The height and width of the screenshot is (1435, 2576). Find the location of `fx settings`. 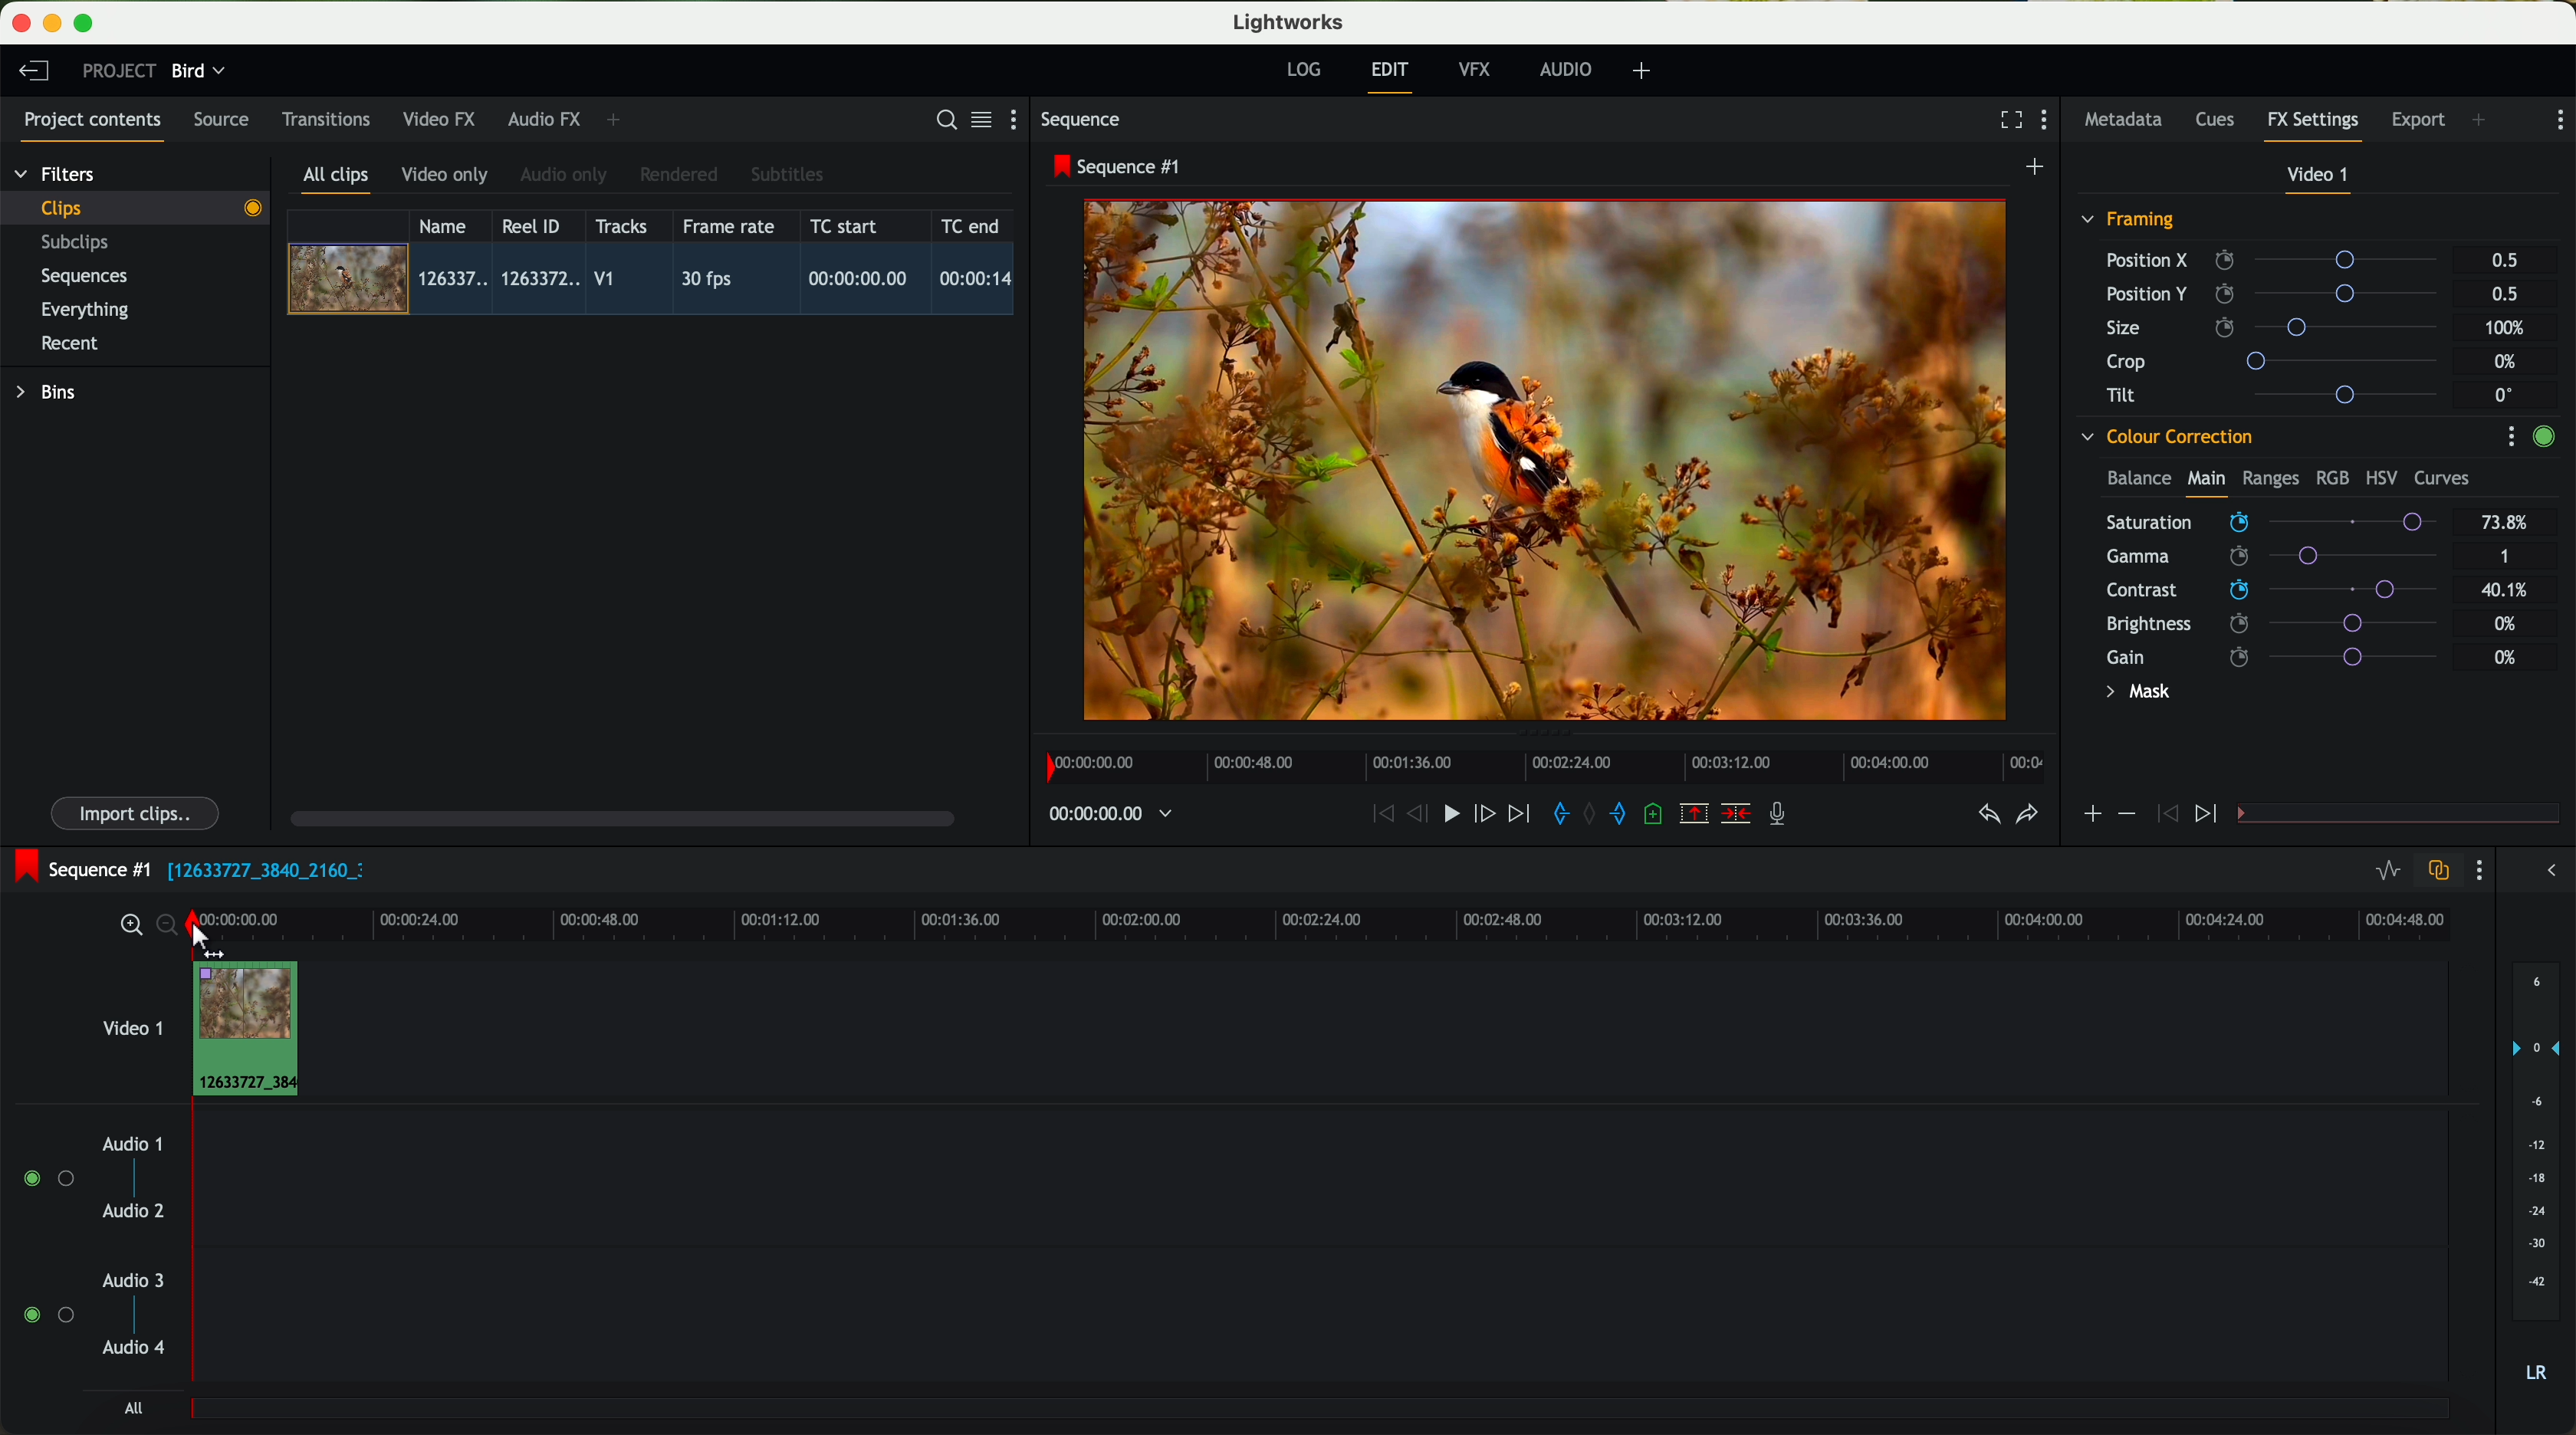

fx settings is located at coordinates (2312, 126).